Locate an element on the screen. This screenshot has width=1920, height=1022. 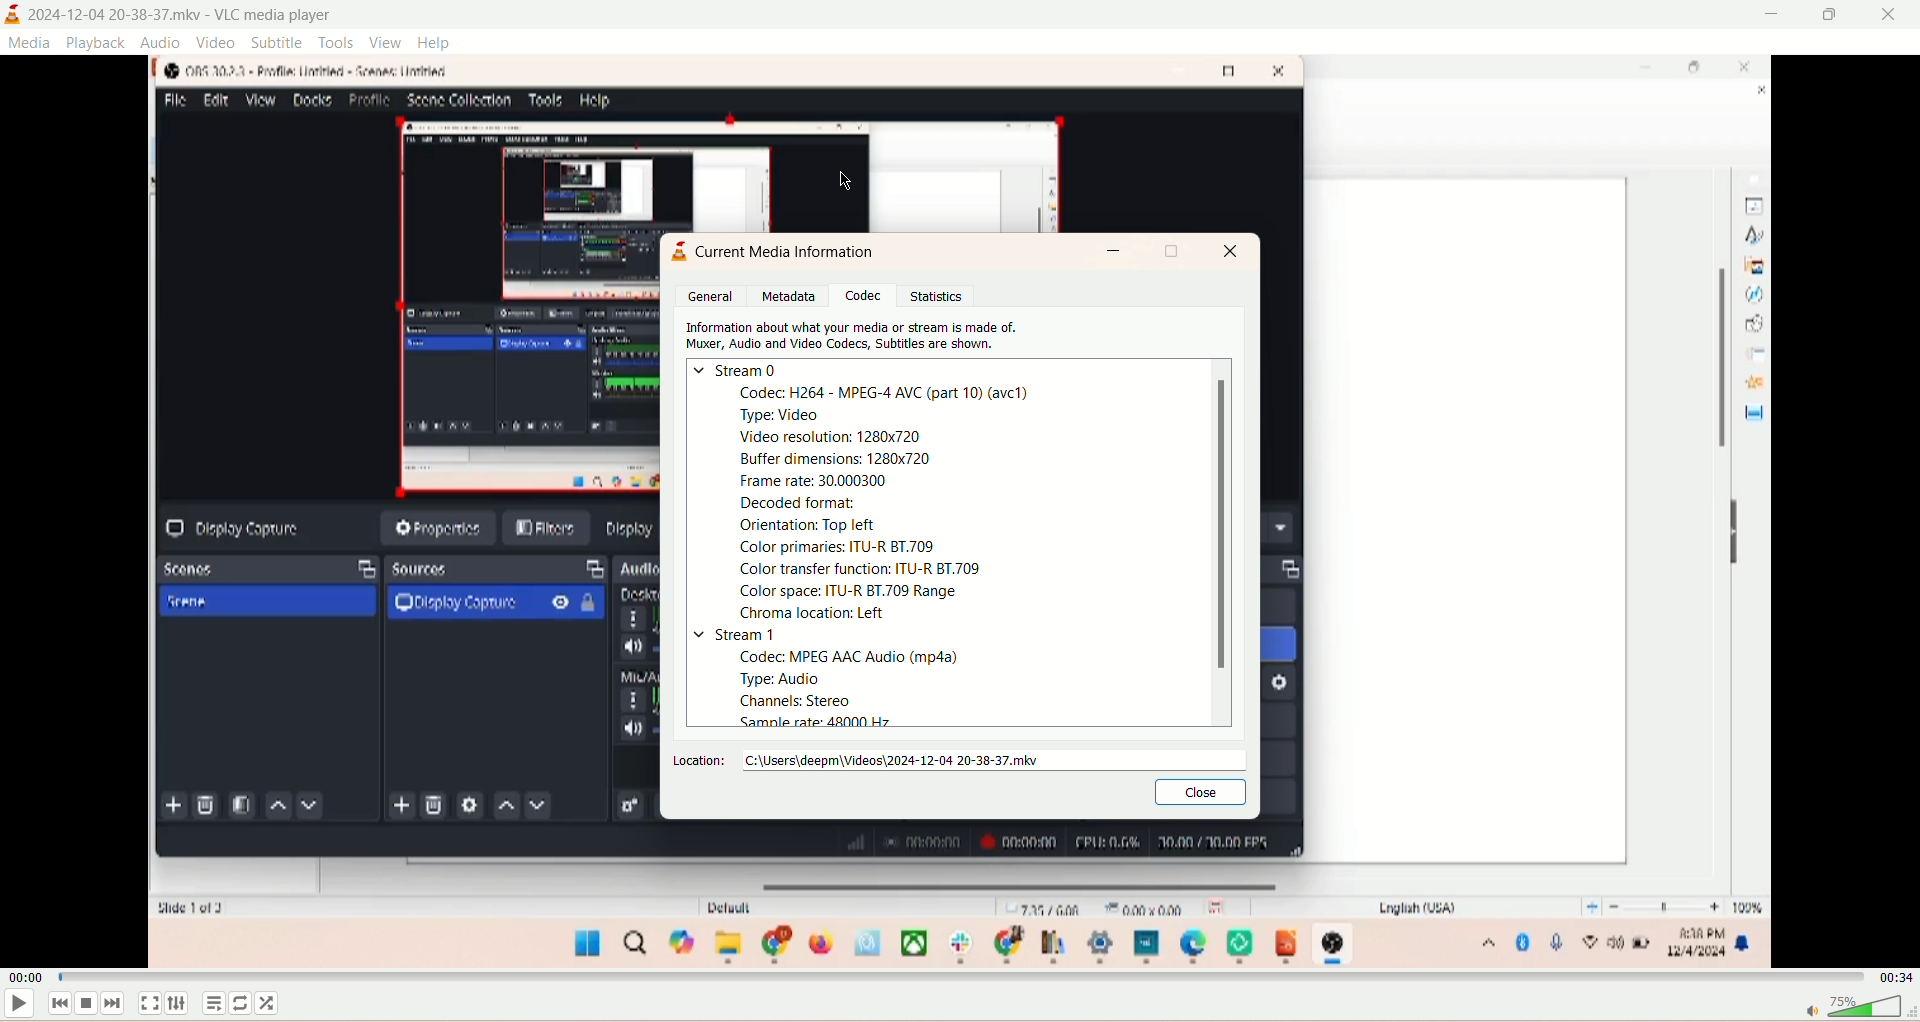
volume bar is located at coordinates (1854, 1006).